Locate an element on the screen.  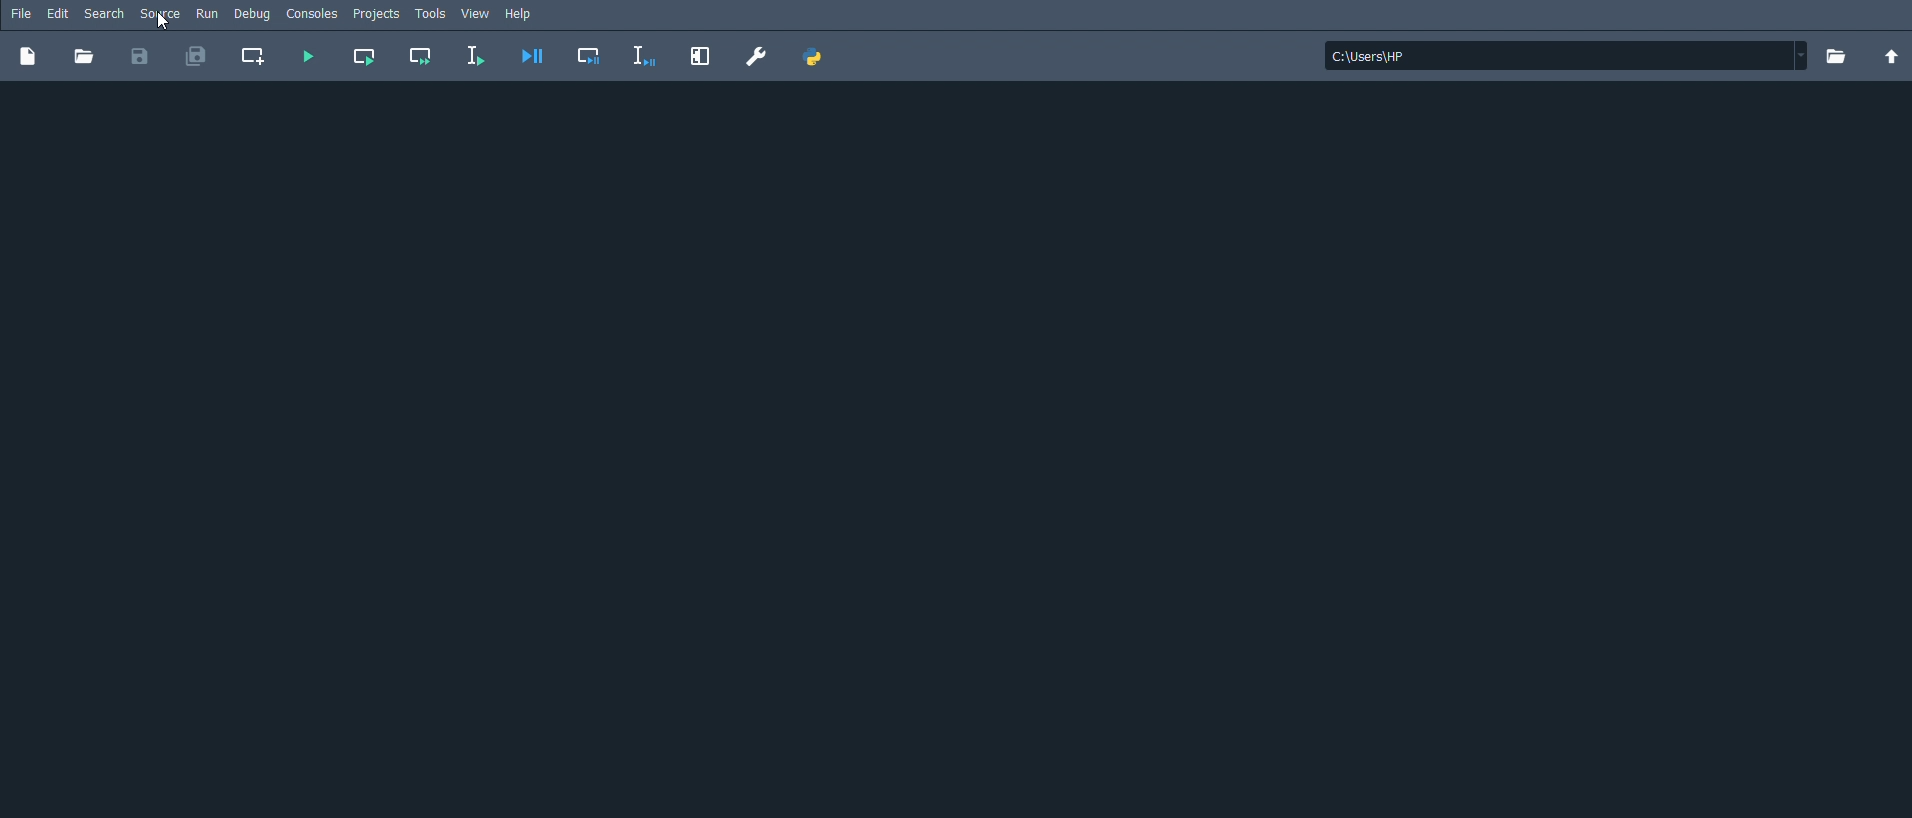
Run file is located at coordinates (308, 56).